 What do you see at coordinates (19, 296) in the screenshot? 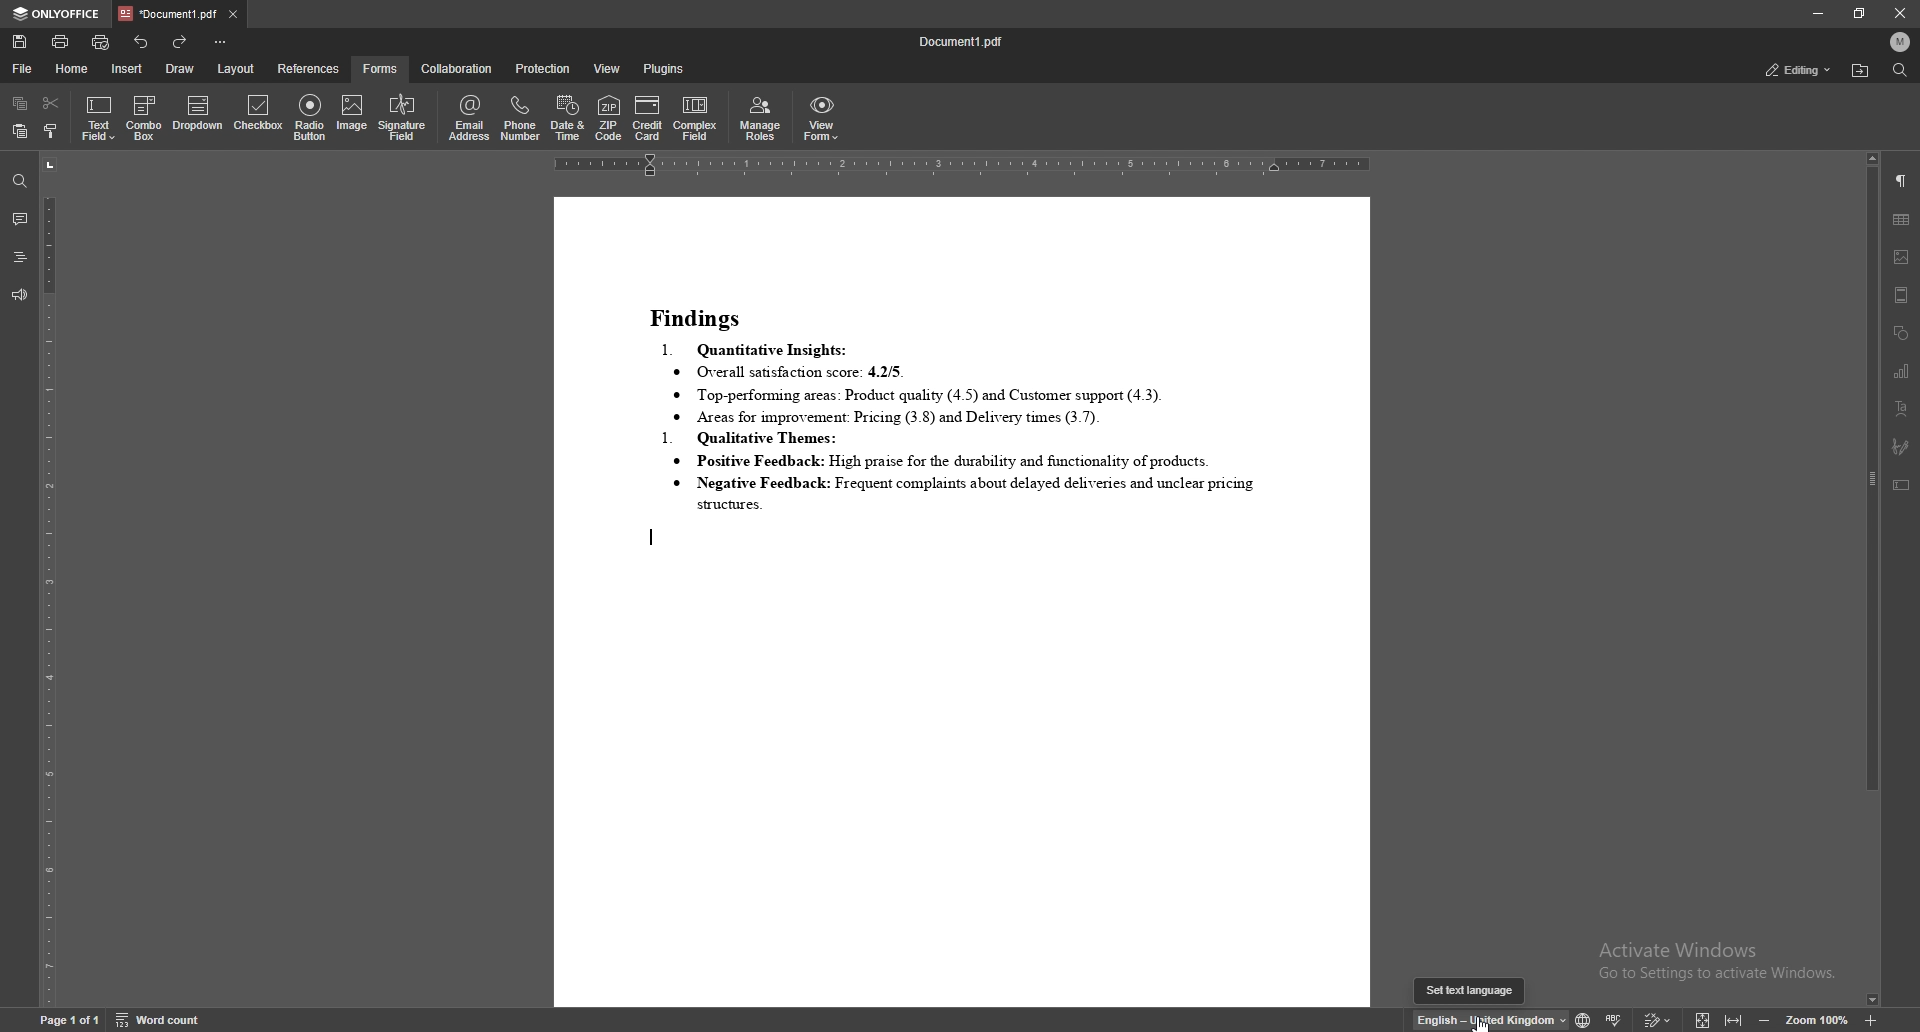
I see `feedback` at bounding box center [19, 296].